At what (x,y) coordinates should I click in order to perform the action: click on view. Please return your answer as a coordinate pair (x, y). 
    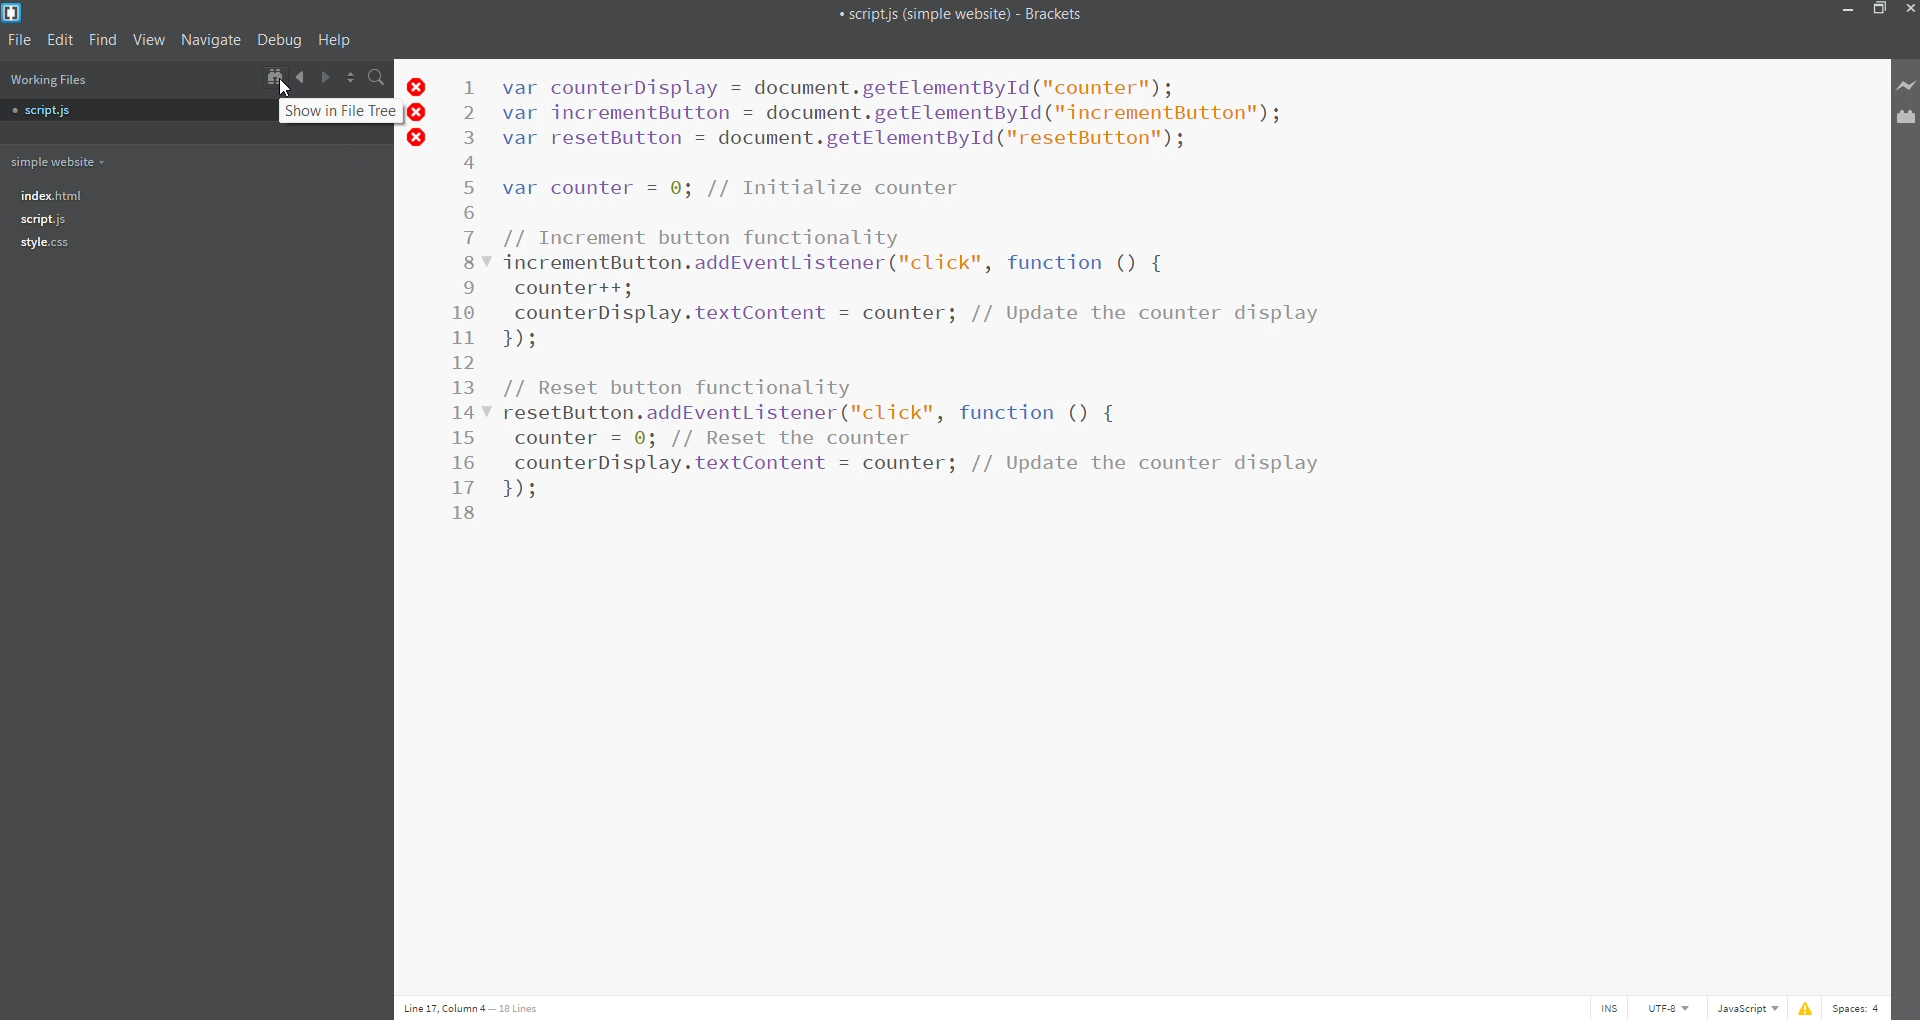
    Looking at the image, I should click on (146, 41).